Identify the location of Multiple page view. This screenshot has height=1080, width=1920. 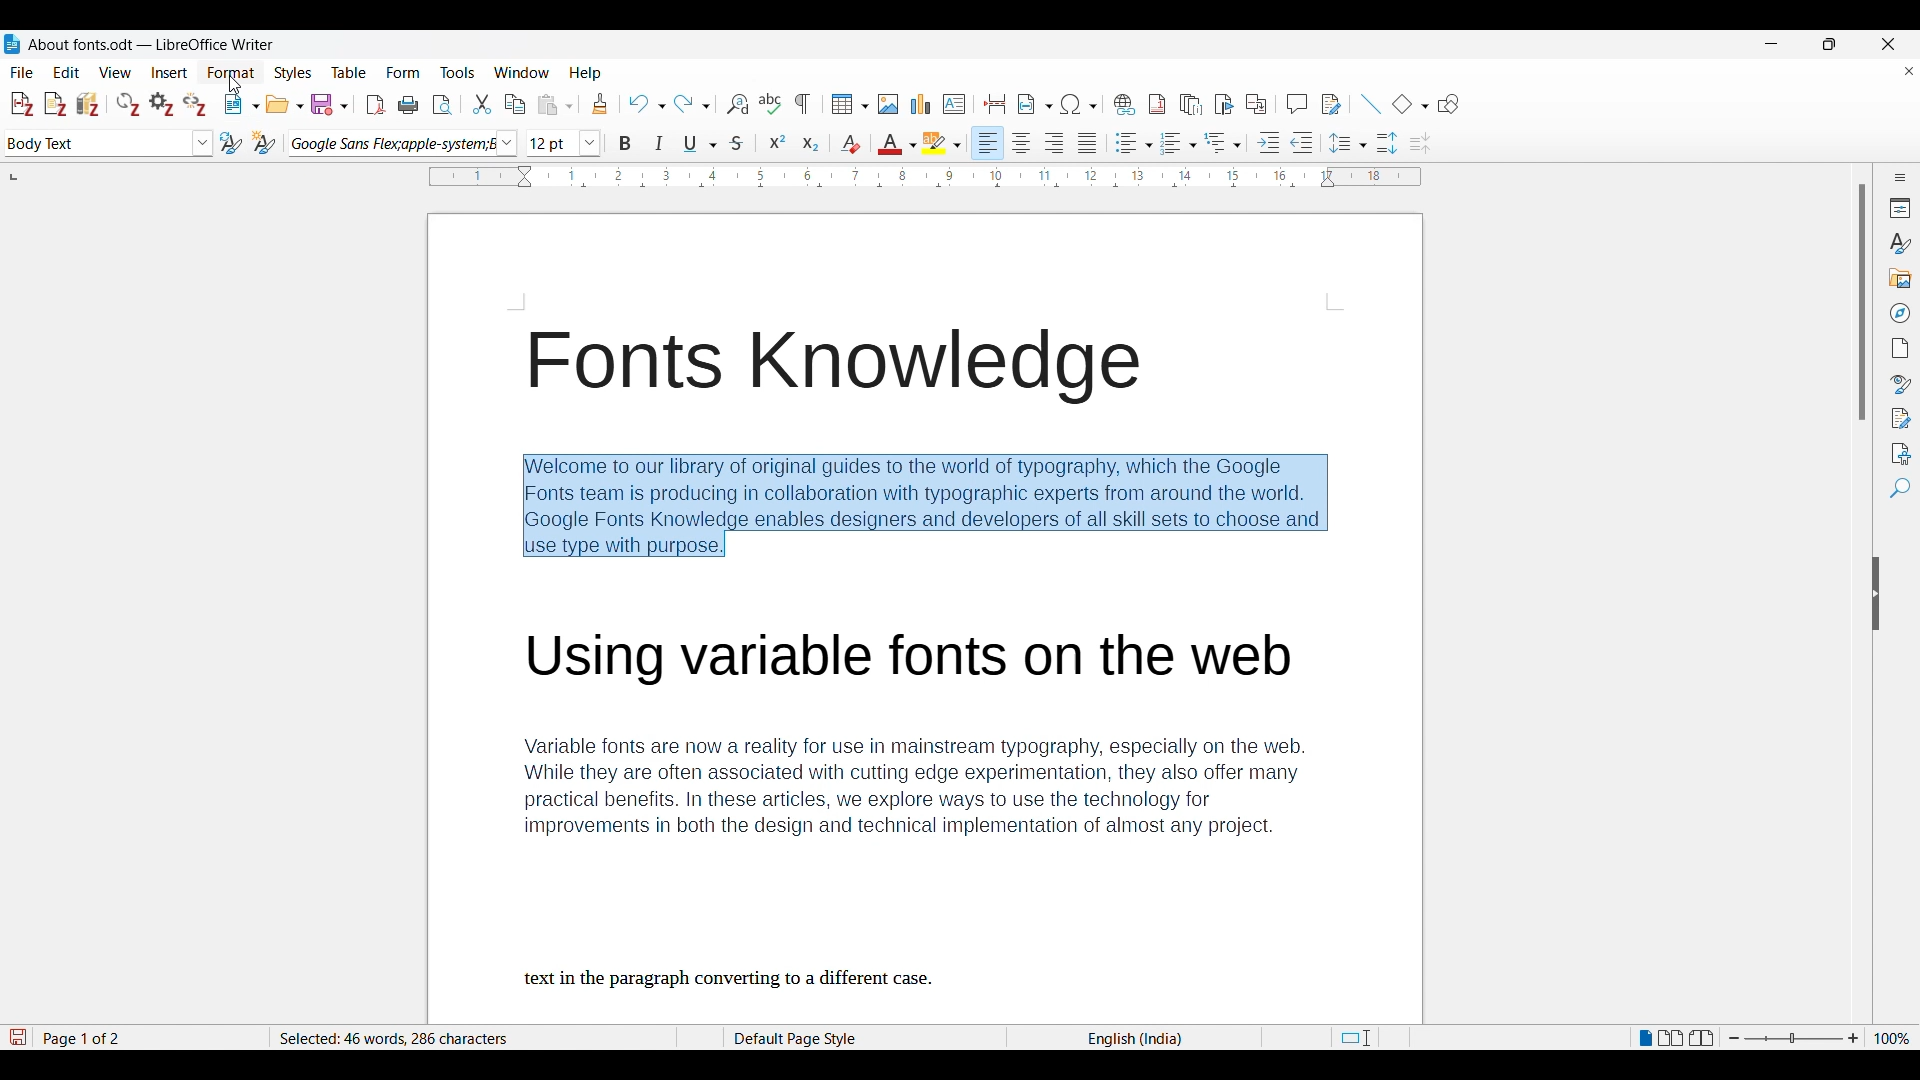
(1671, 1038).